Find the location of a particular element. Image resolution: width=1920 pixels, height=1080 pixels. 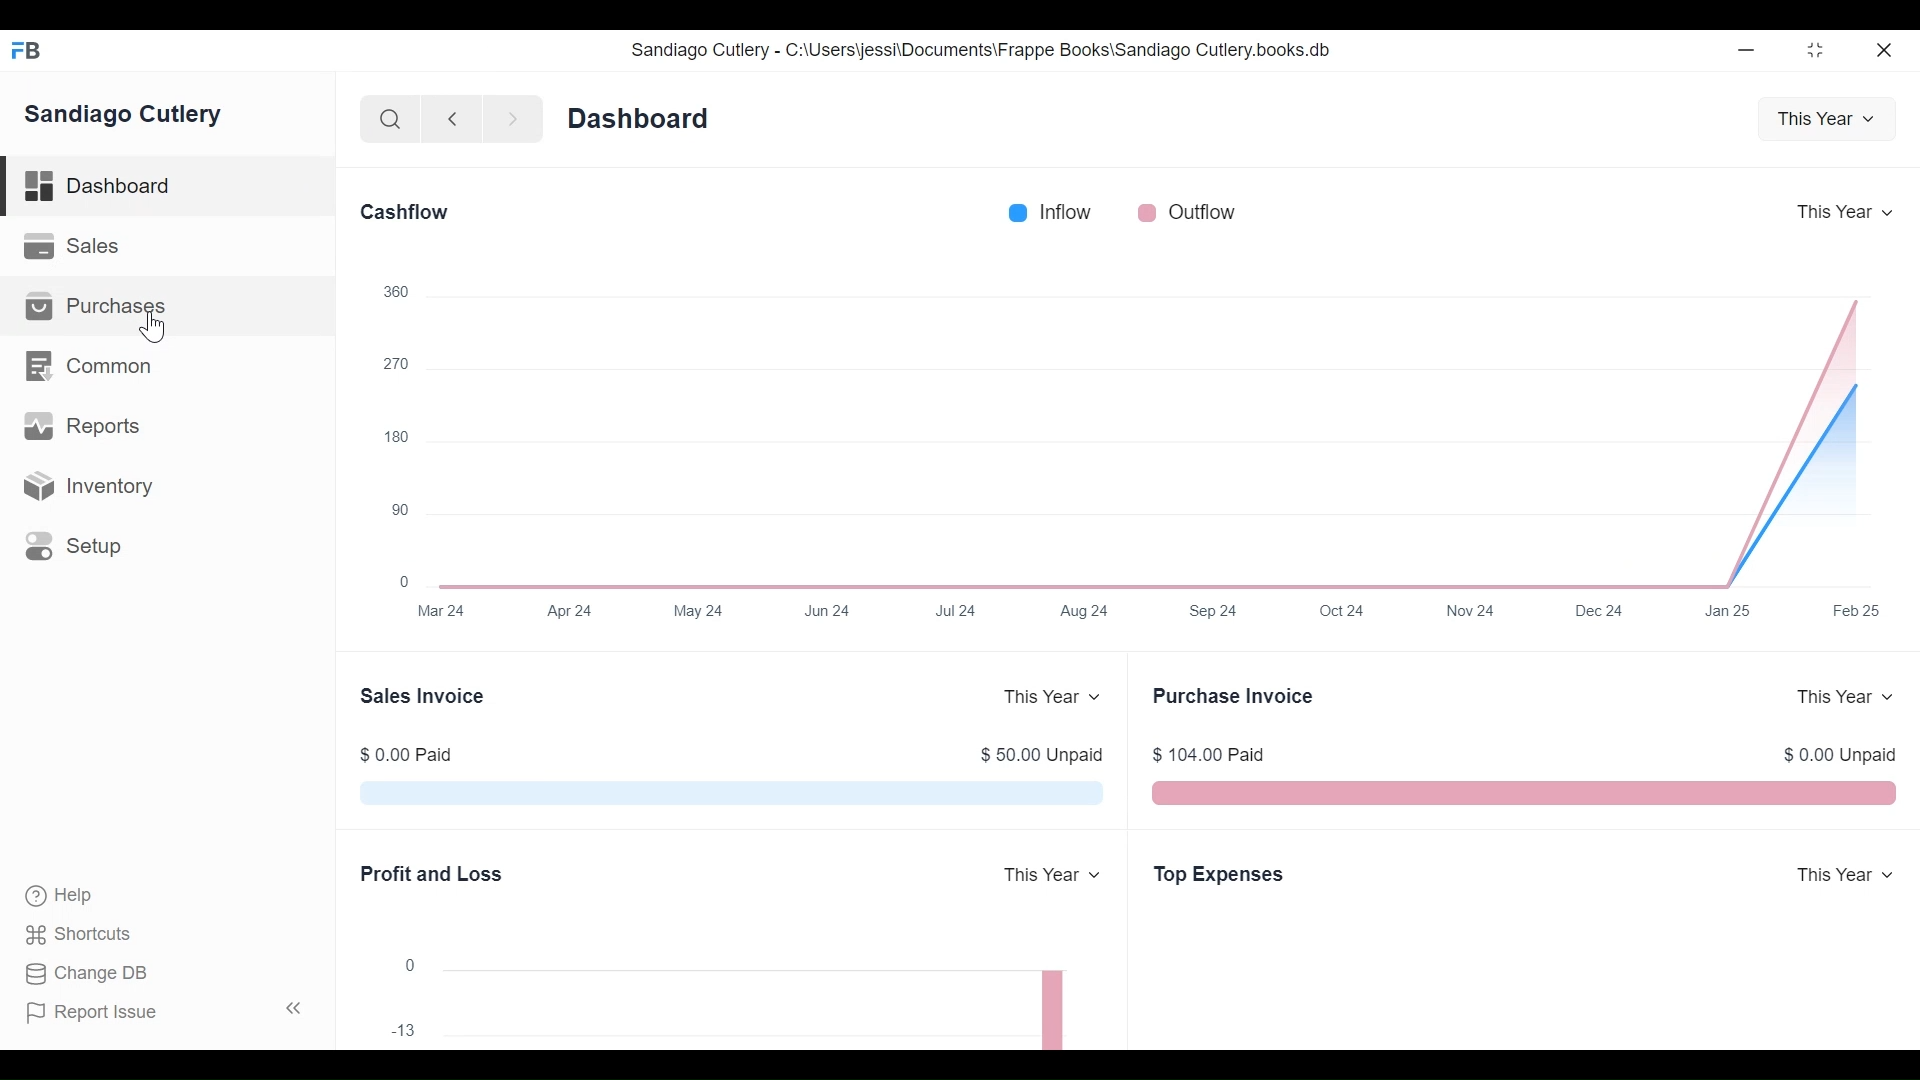

Outflow color bar is located at coordinates (1147, 211).